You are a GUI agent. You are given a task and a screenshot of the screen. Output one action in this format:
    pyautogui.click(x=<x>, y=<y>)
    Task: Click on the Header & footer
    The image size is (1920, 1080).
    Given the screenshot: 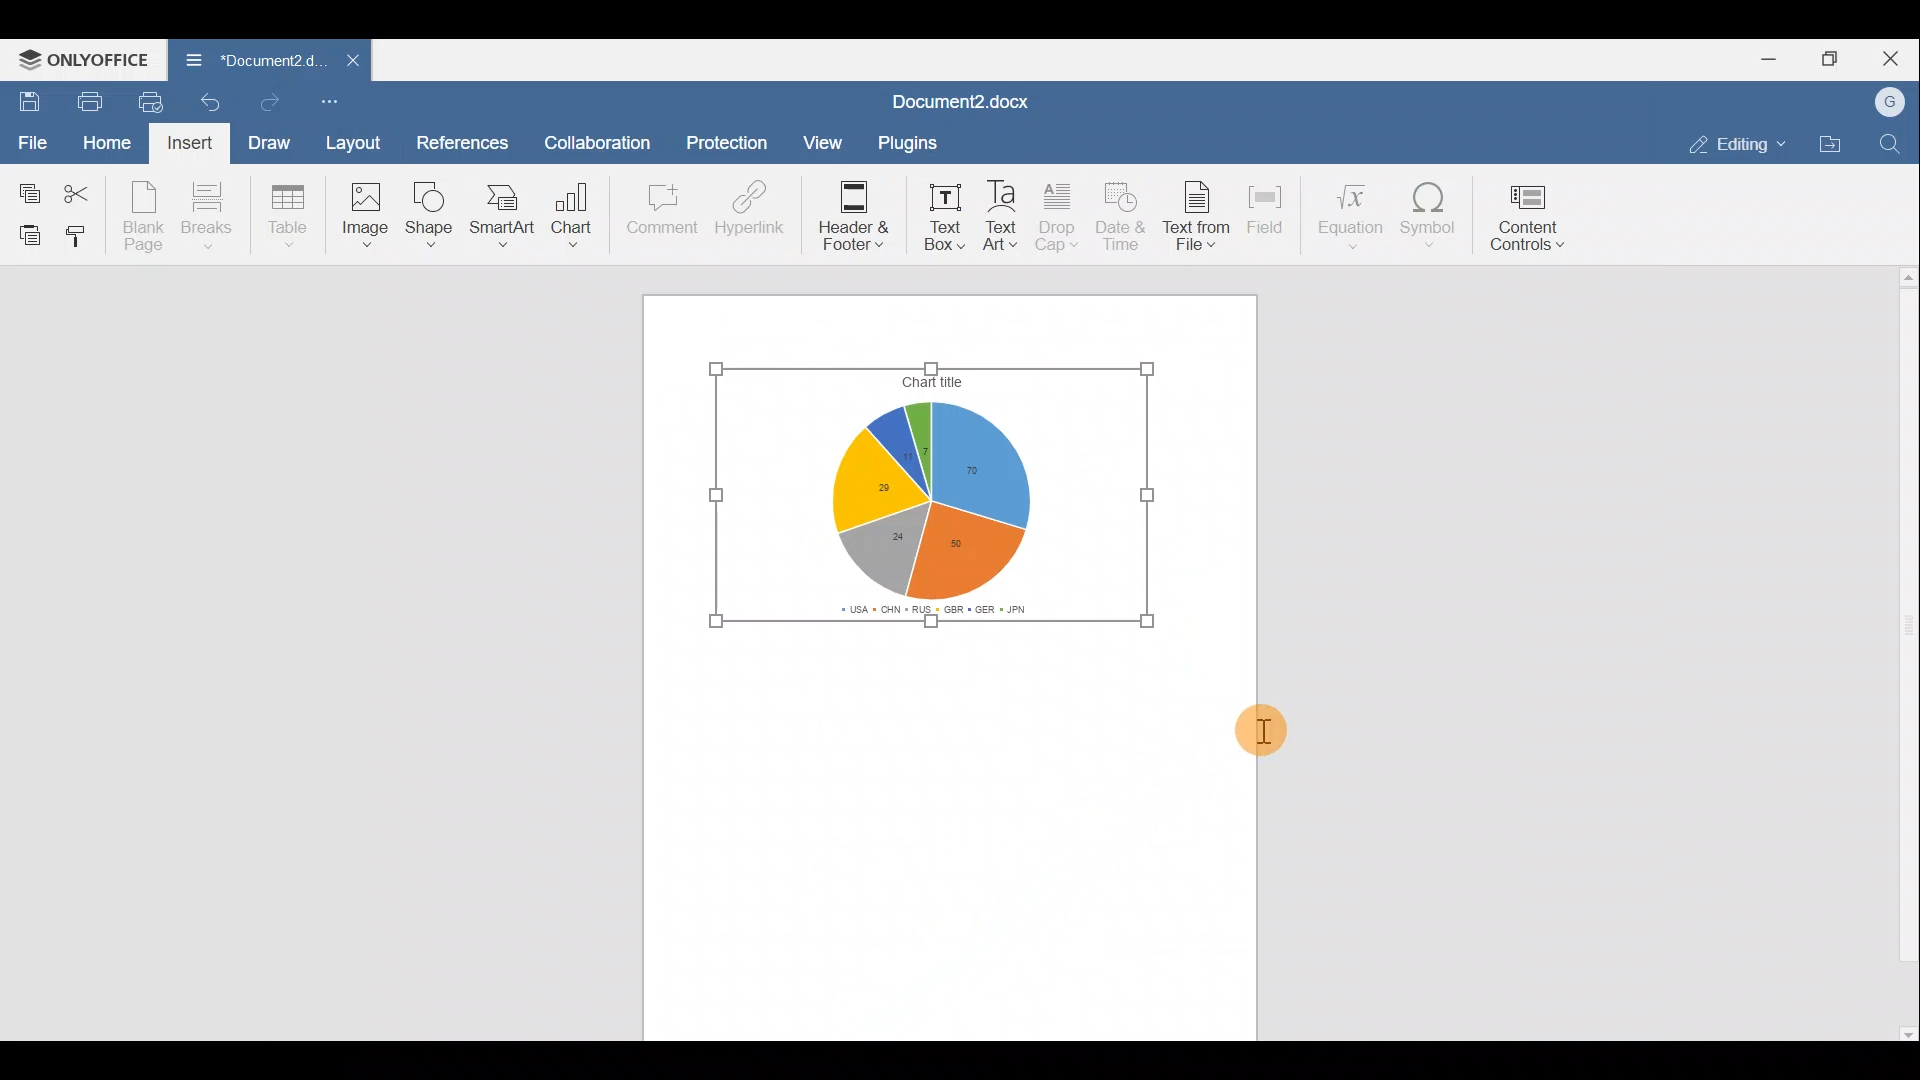 What is the action you would take?
    pyautogui.click(x=853, y=214)
    